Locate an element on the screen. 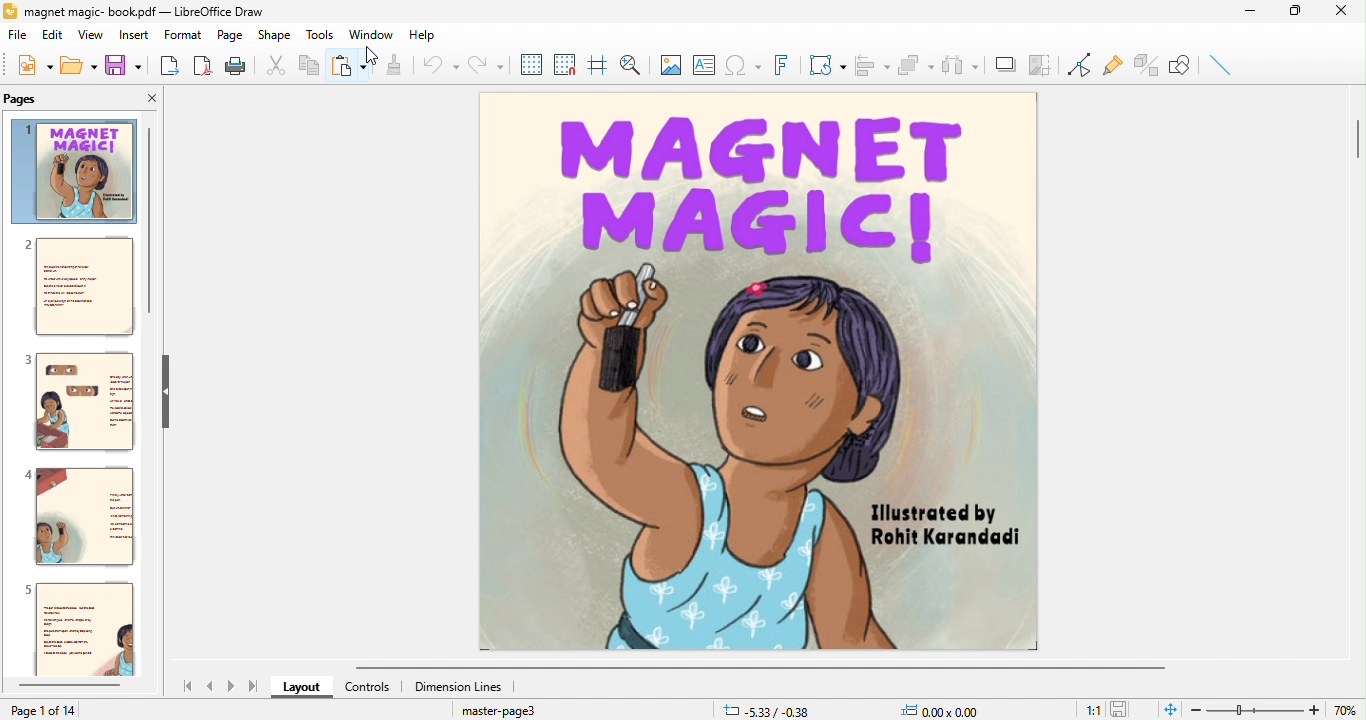 This screenshot has height=720, width=1366. page 1 of 14 is located at coordinates (72, 710).